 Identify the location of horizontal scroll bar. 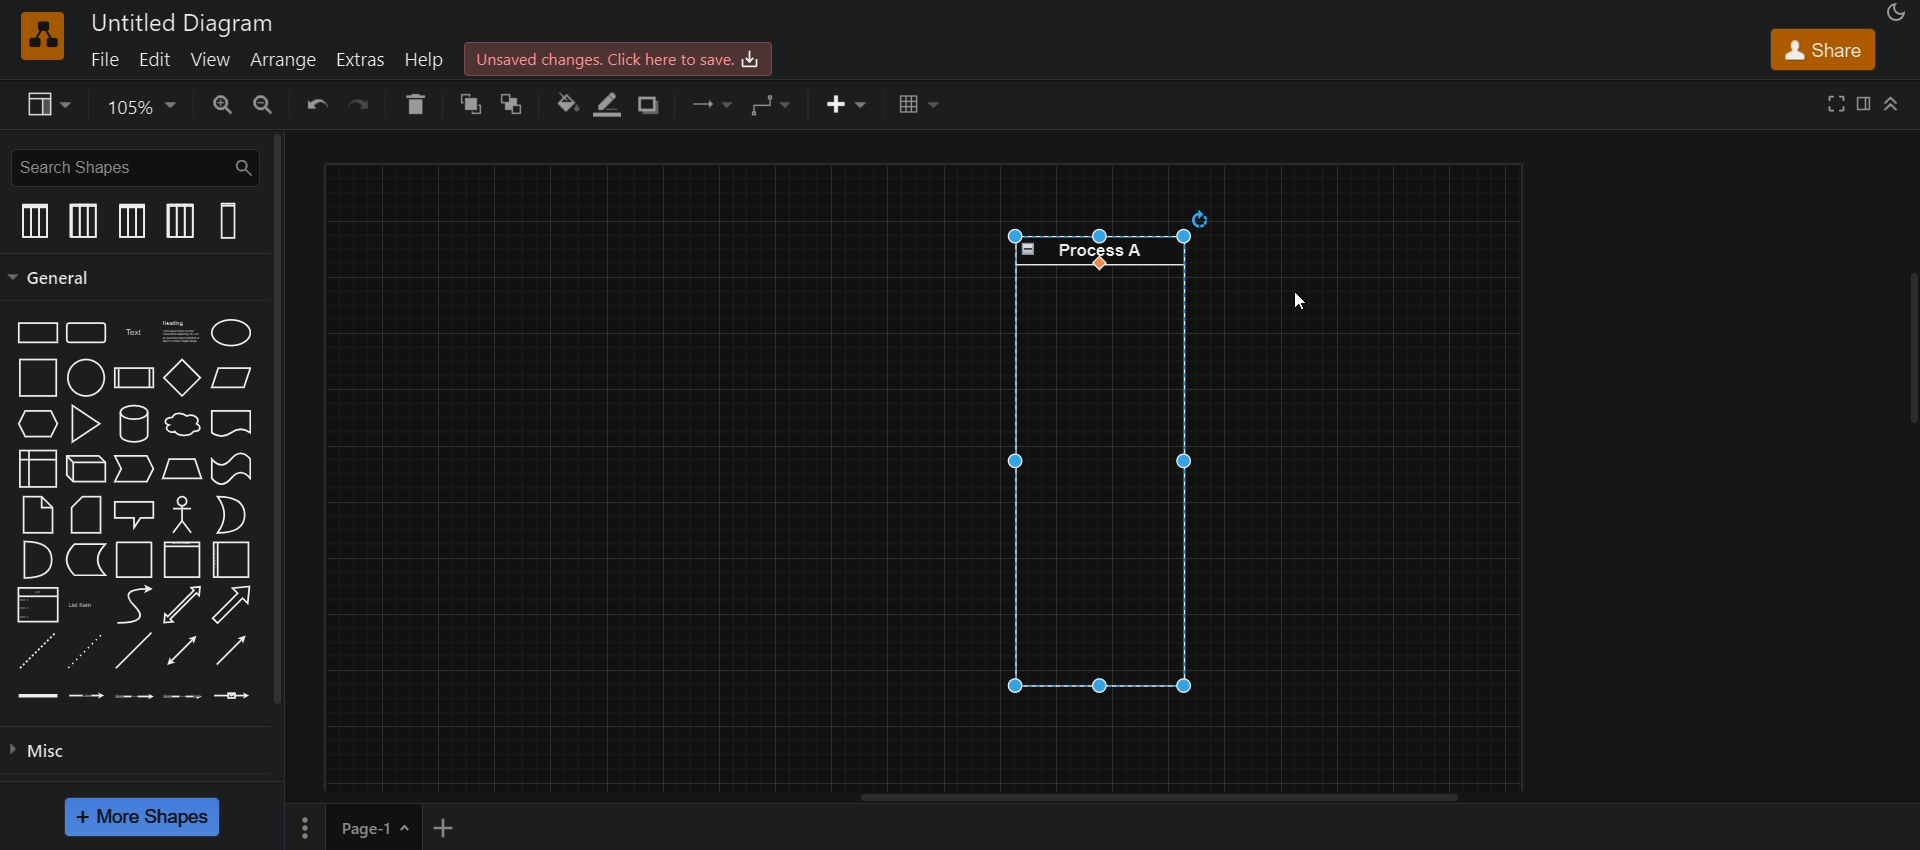
(1158, 799).